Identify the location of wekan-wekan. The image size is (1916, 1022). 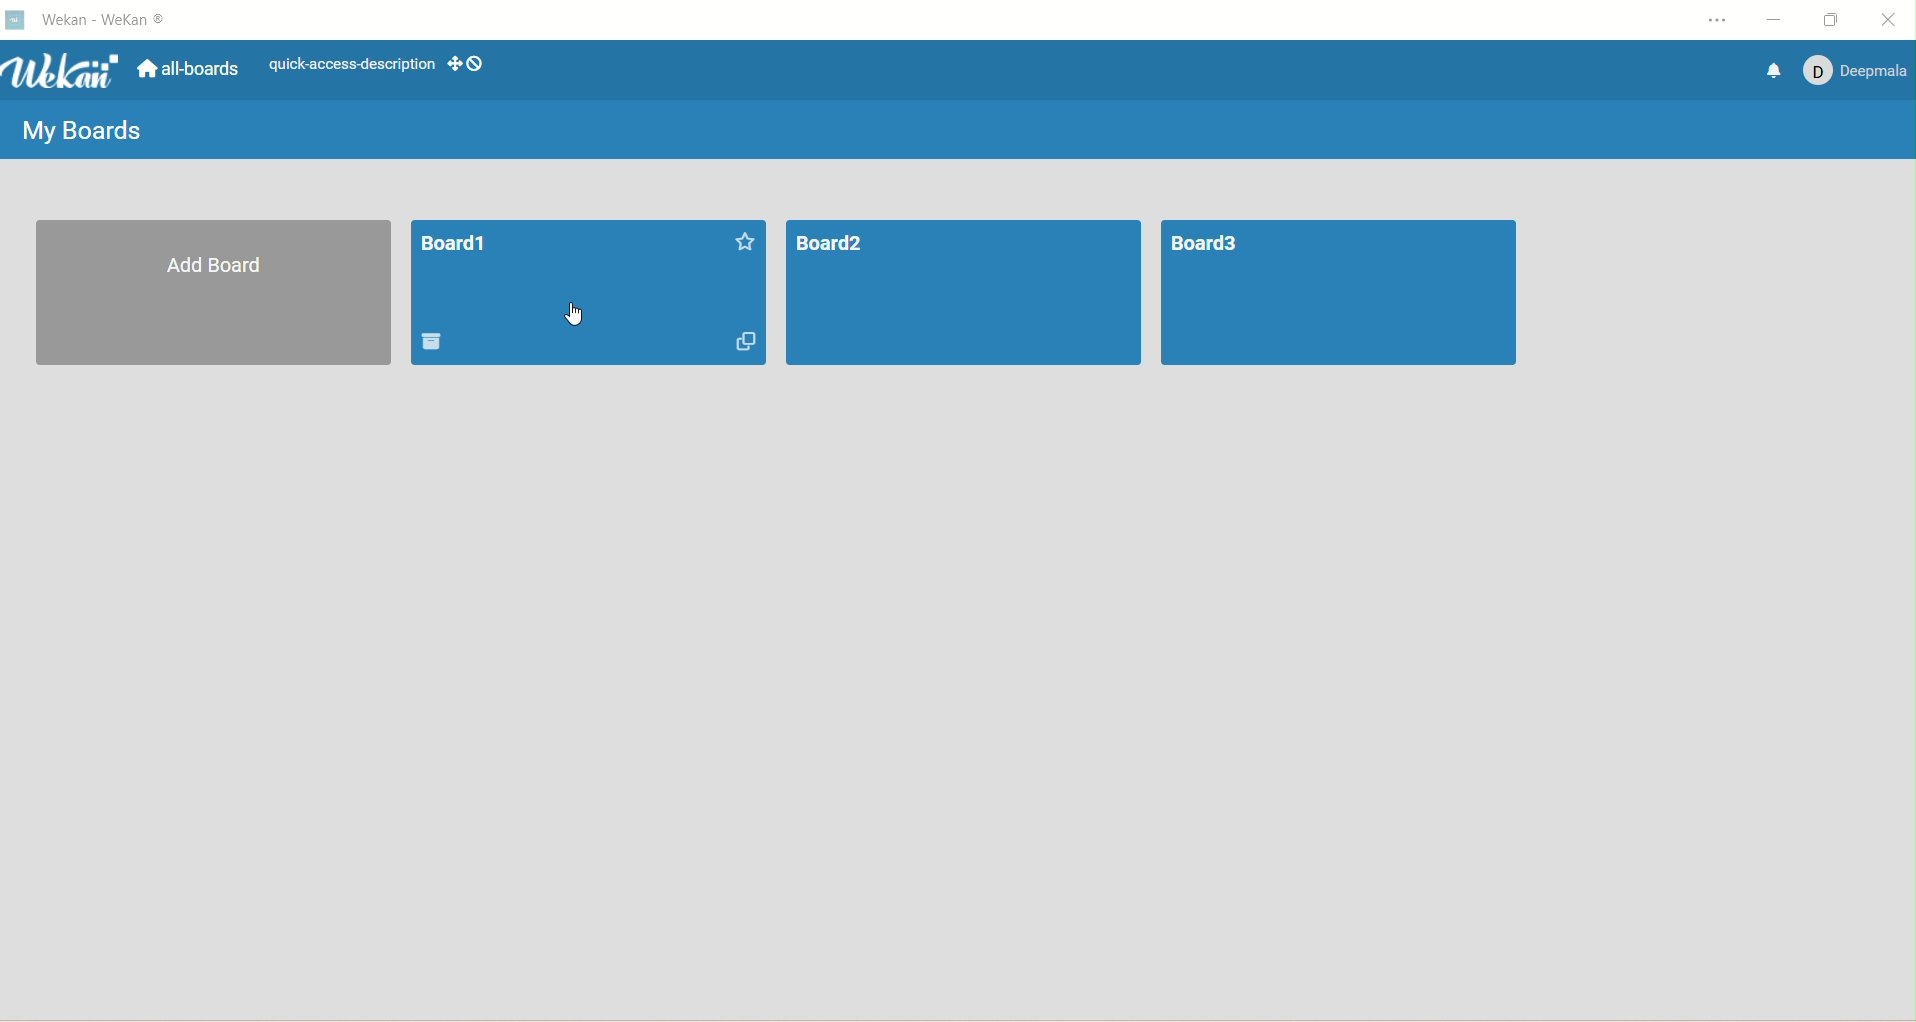
(111, 21).